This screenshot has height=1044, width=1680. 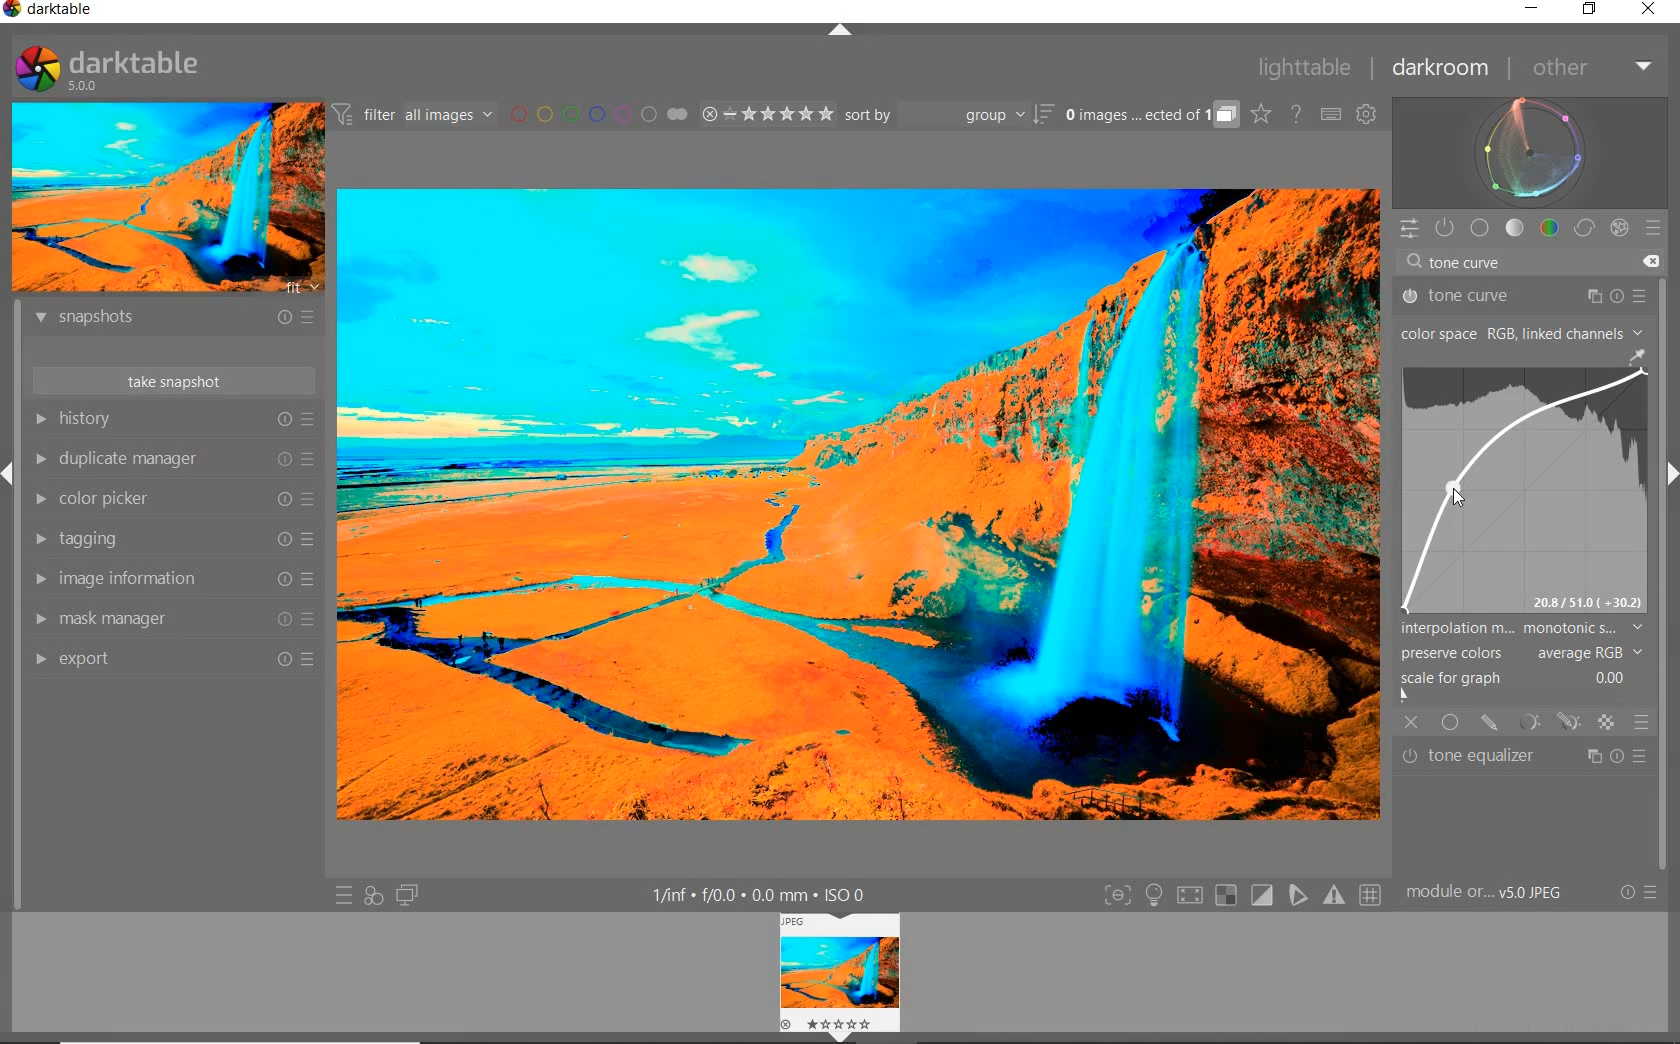 What do you see at coordinates (1366, 114) in the screenshot?
I see `SHOW GLOBAL PREFERENCES` at bounding box center [1366, 114].